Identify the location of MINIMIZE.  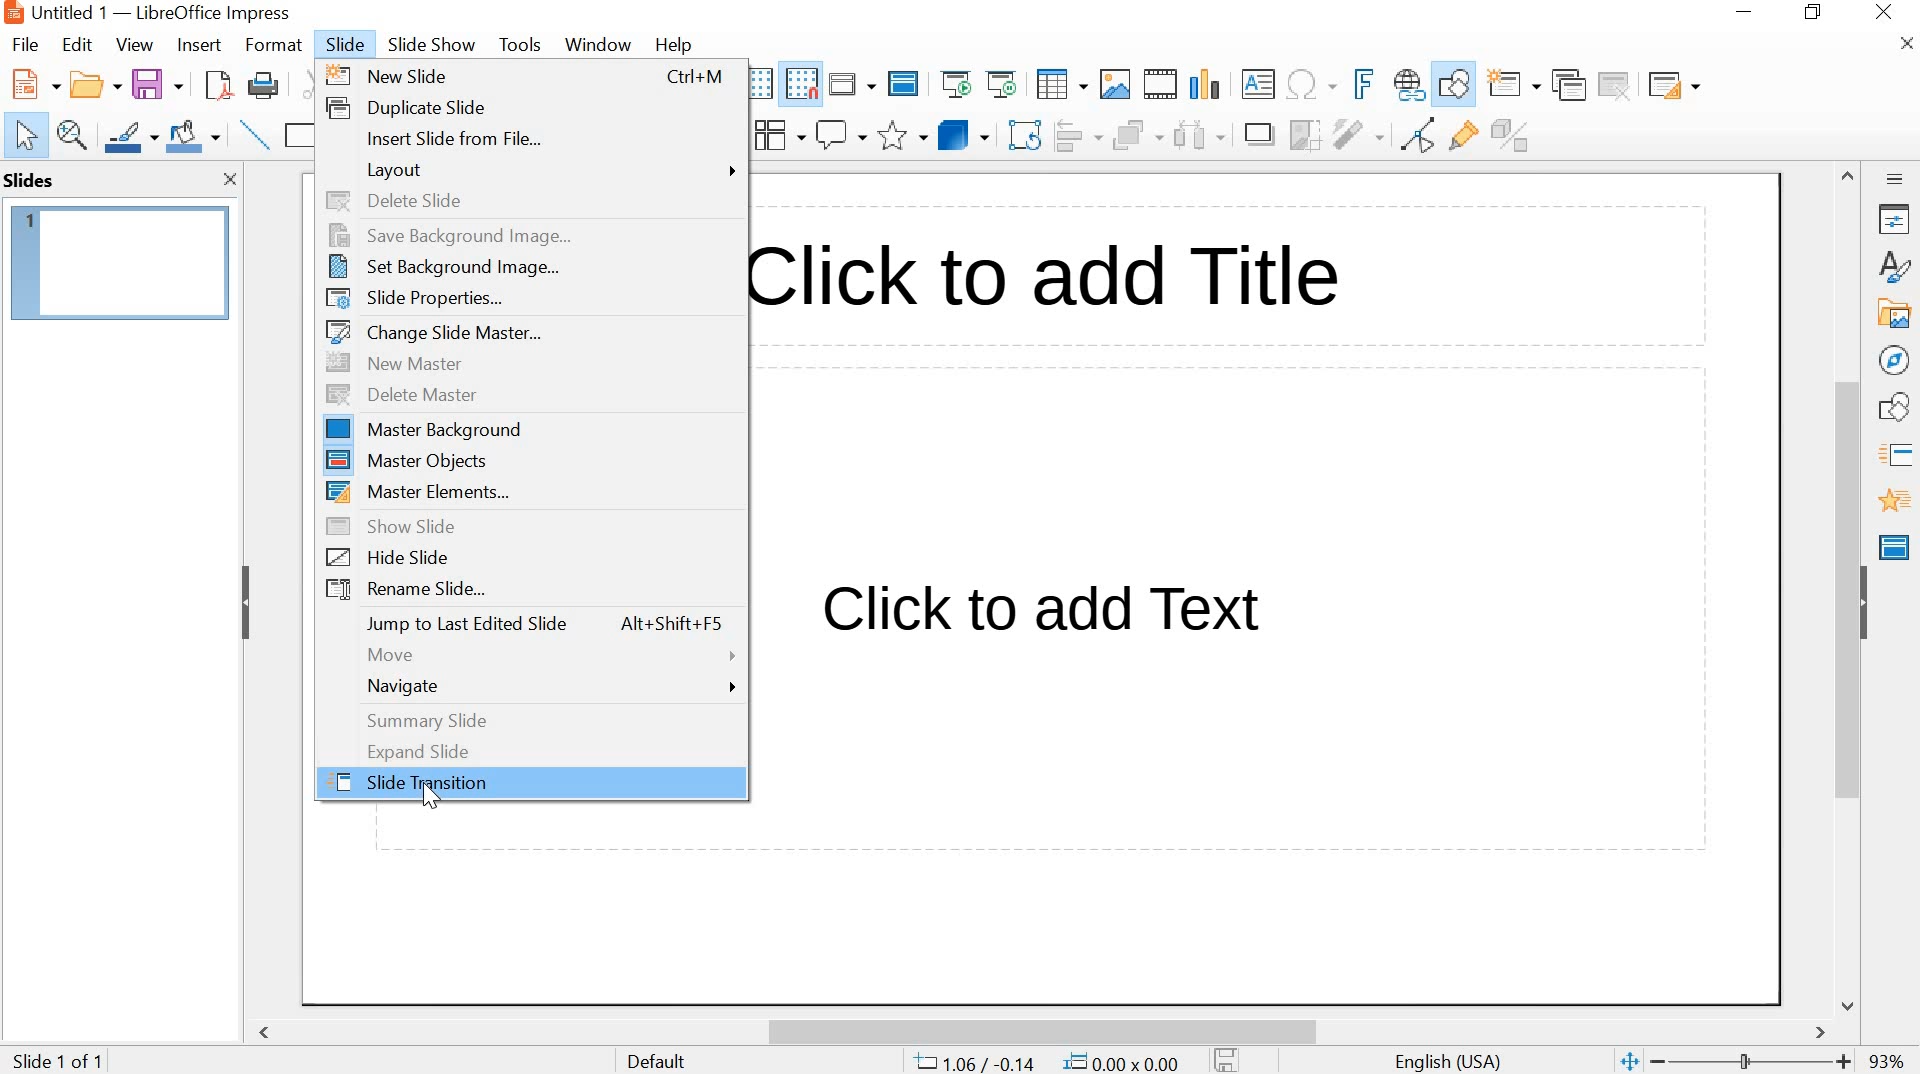
(1747, 12).